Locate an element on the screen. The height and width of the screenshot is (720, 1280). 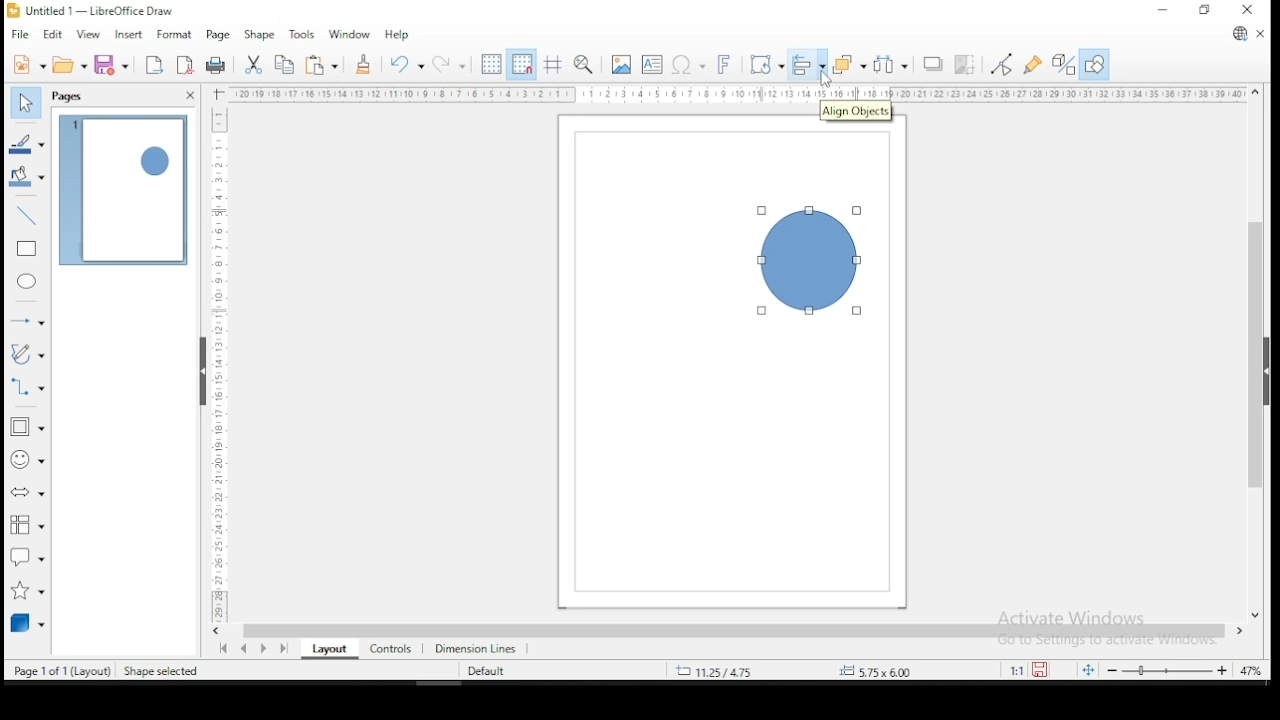
flowchart is located at coordinates (24, 525).